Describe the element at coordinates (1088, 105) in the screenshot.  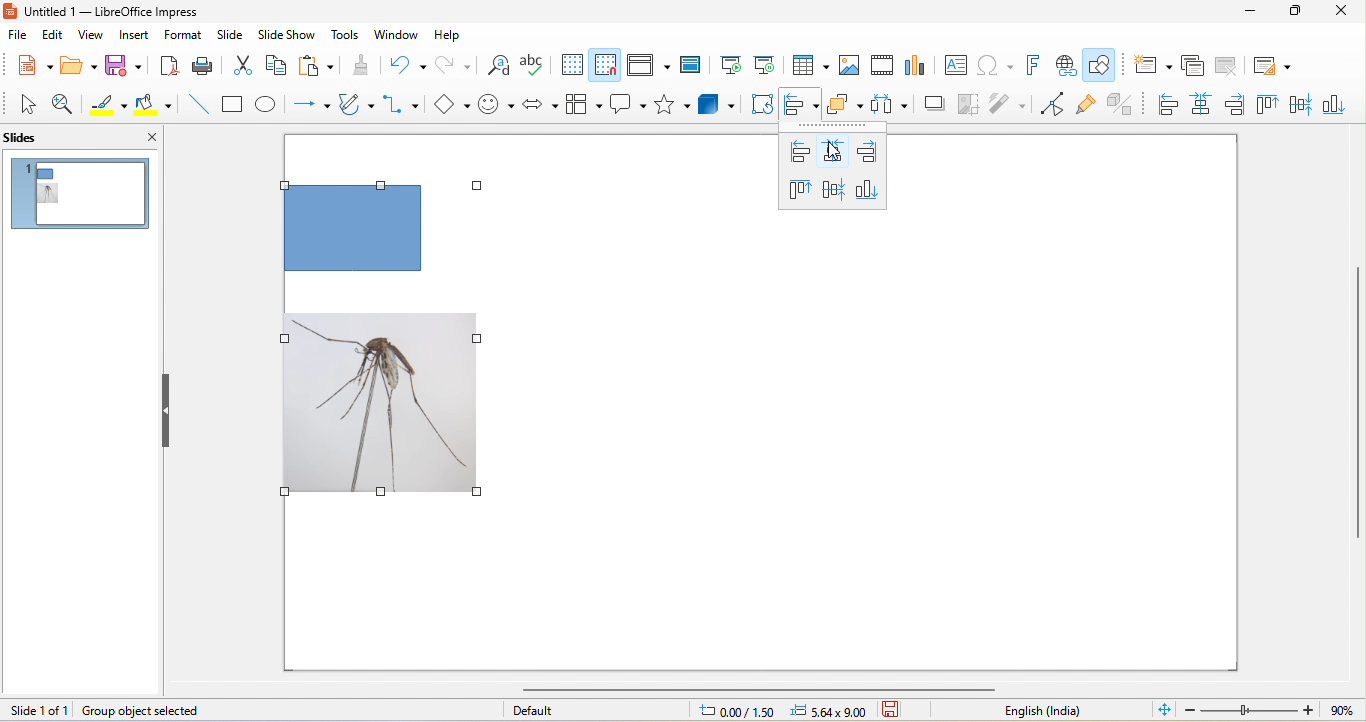
I see `gluepoint function` at that location.